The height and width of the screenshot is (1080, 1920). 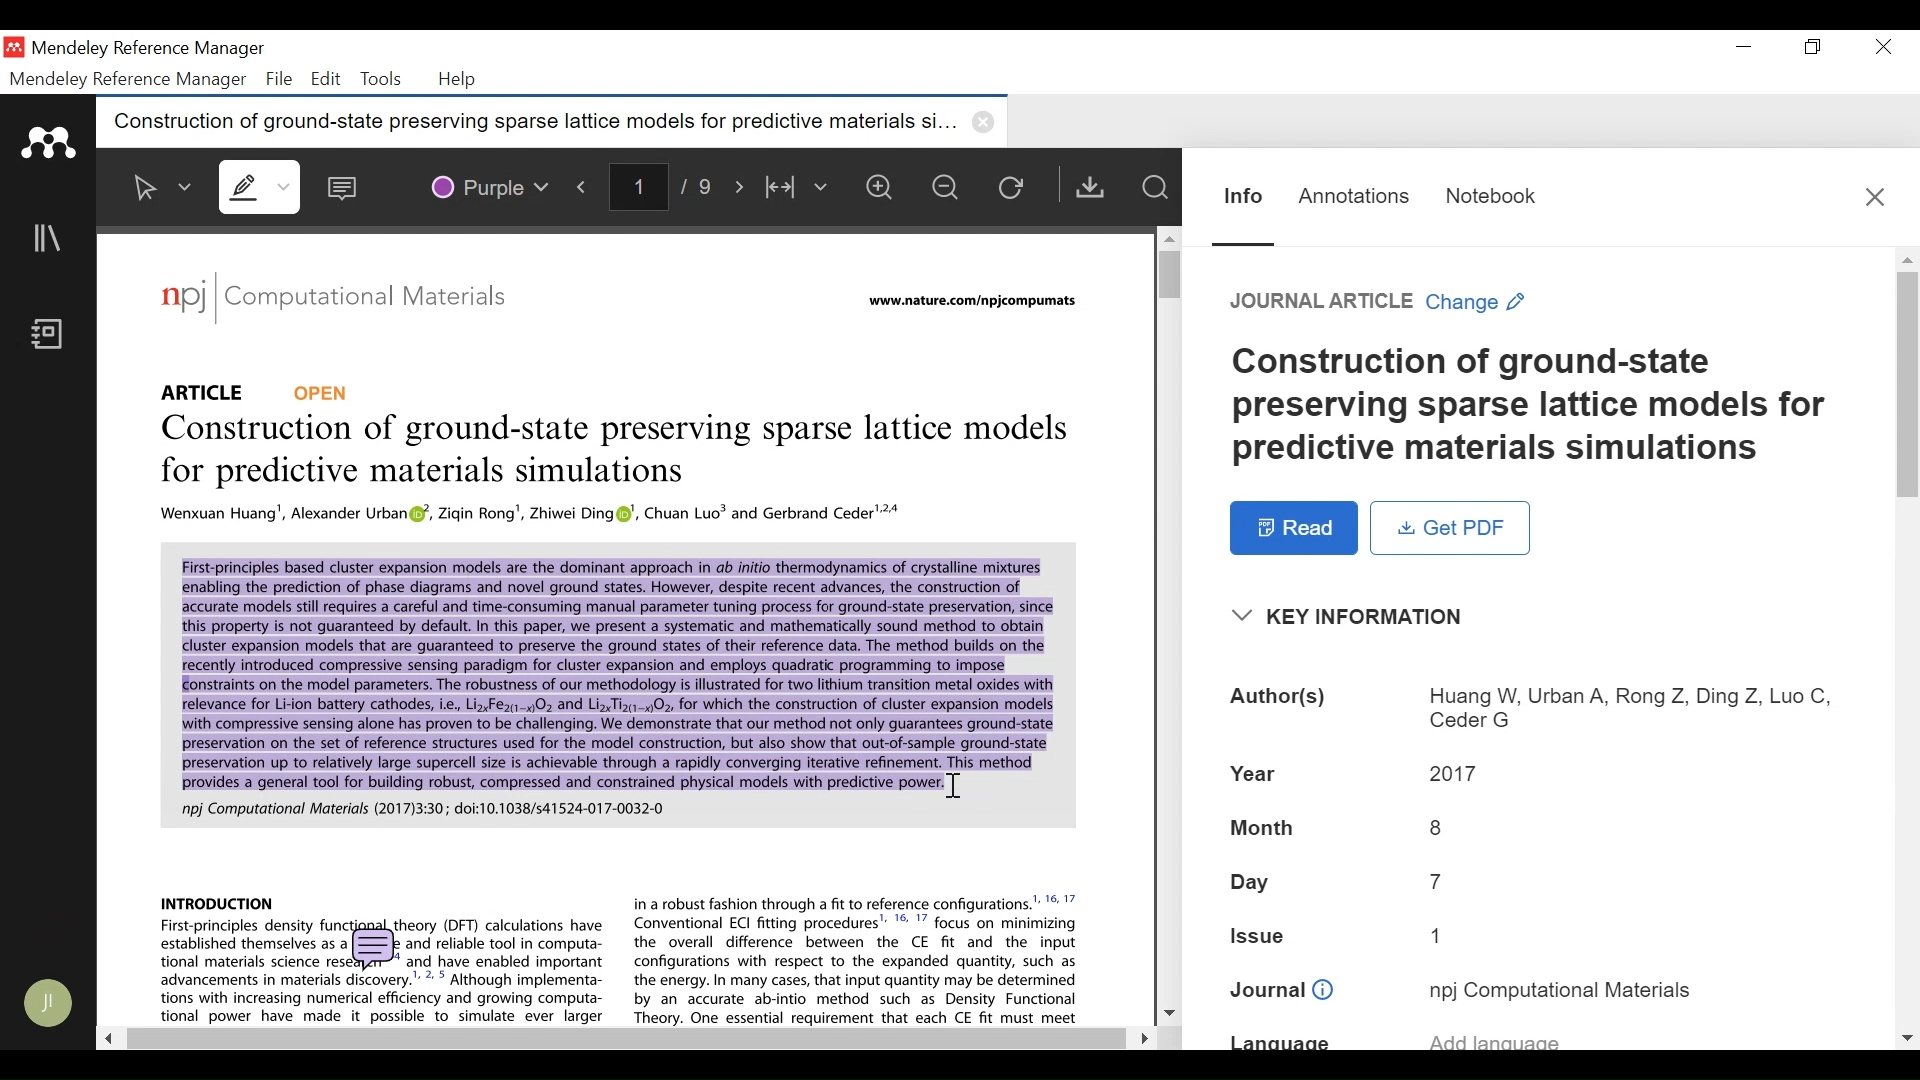 I want to click on Vertical Scroll bar, so click(x=1908, y=383).